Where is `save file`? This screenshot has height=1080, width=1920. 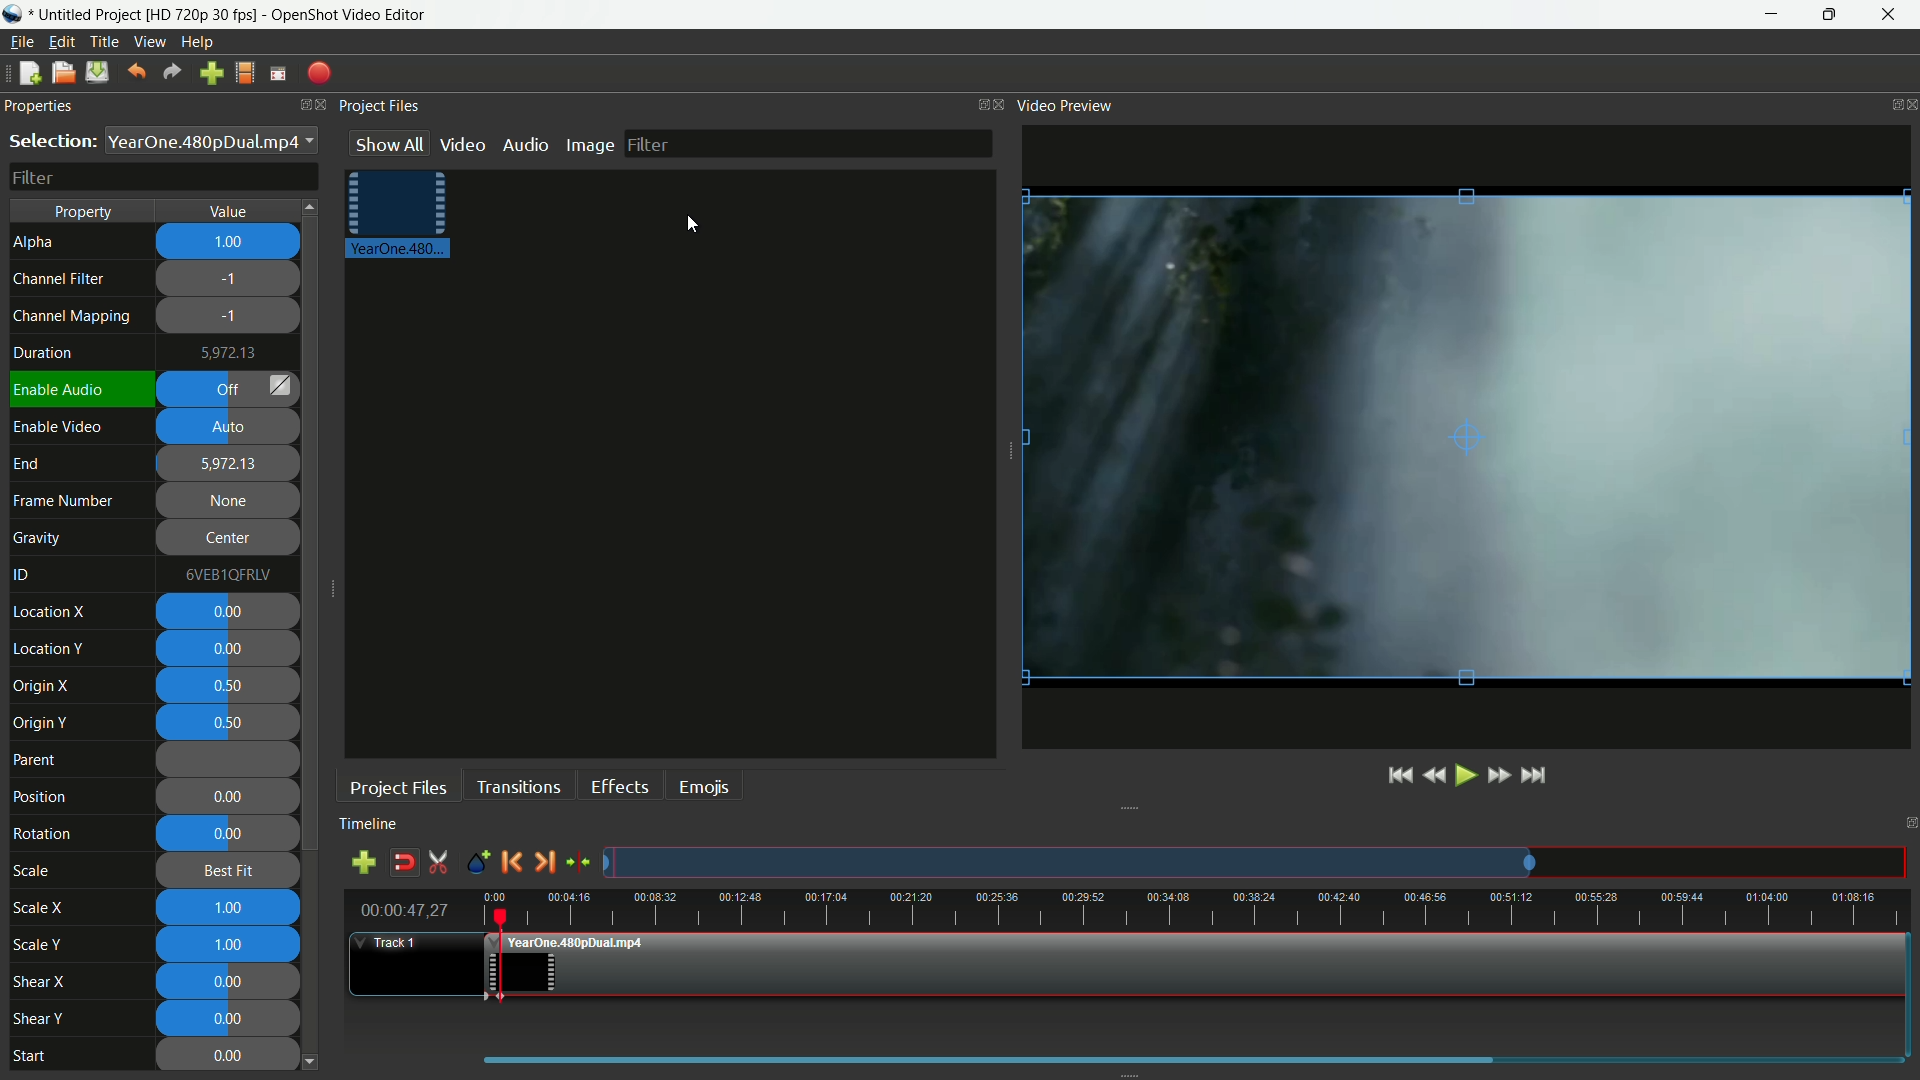 save file is located at coordinates (97, 72).